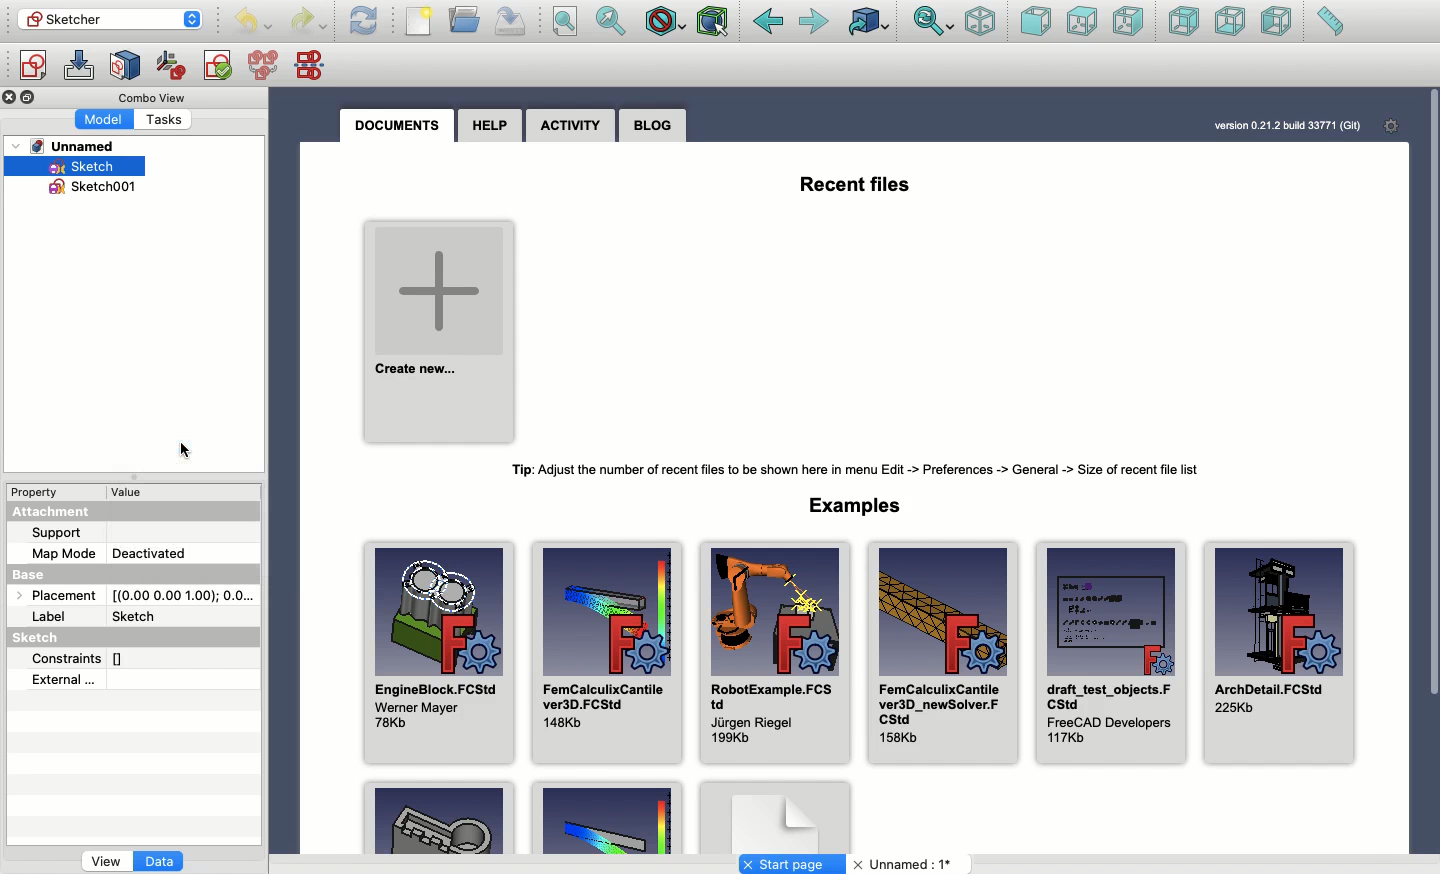 The height and width of the screenshot is (874, 1440). What do you see at coordinates (149, 550) in the screenshot?
I see `Deactivated` at bounding box center [149, 550].